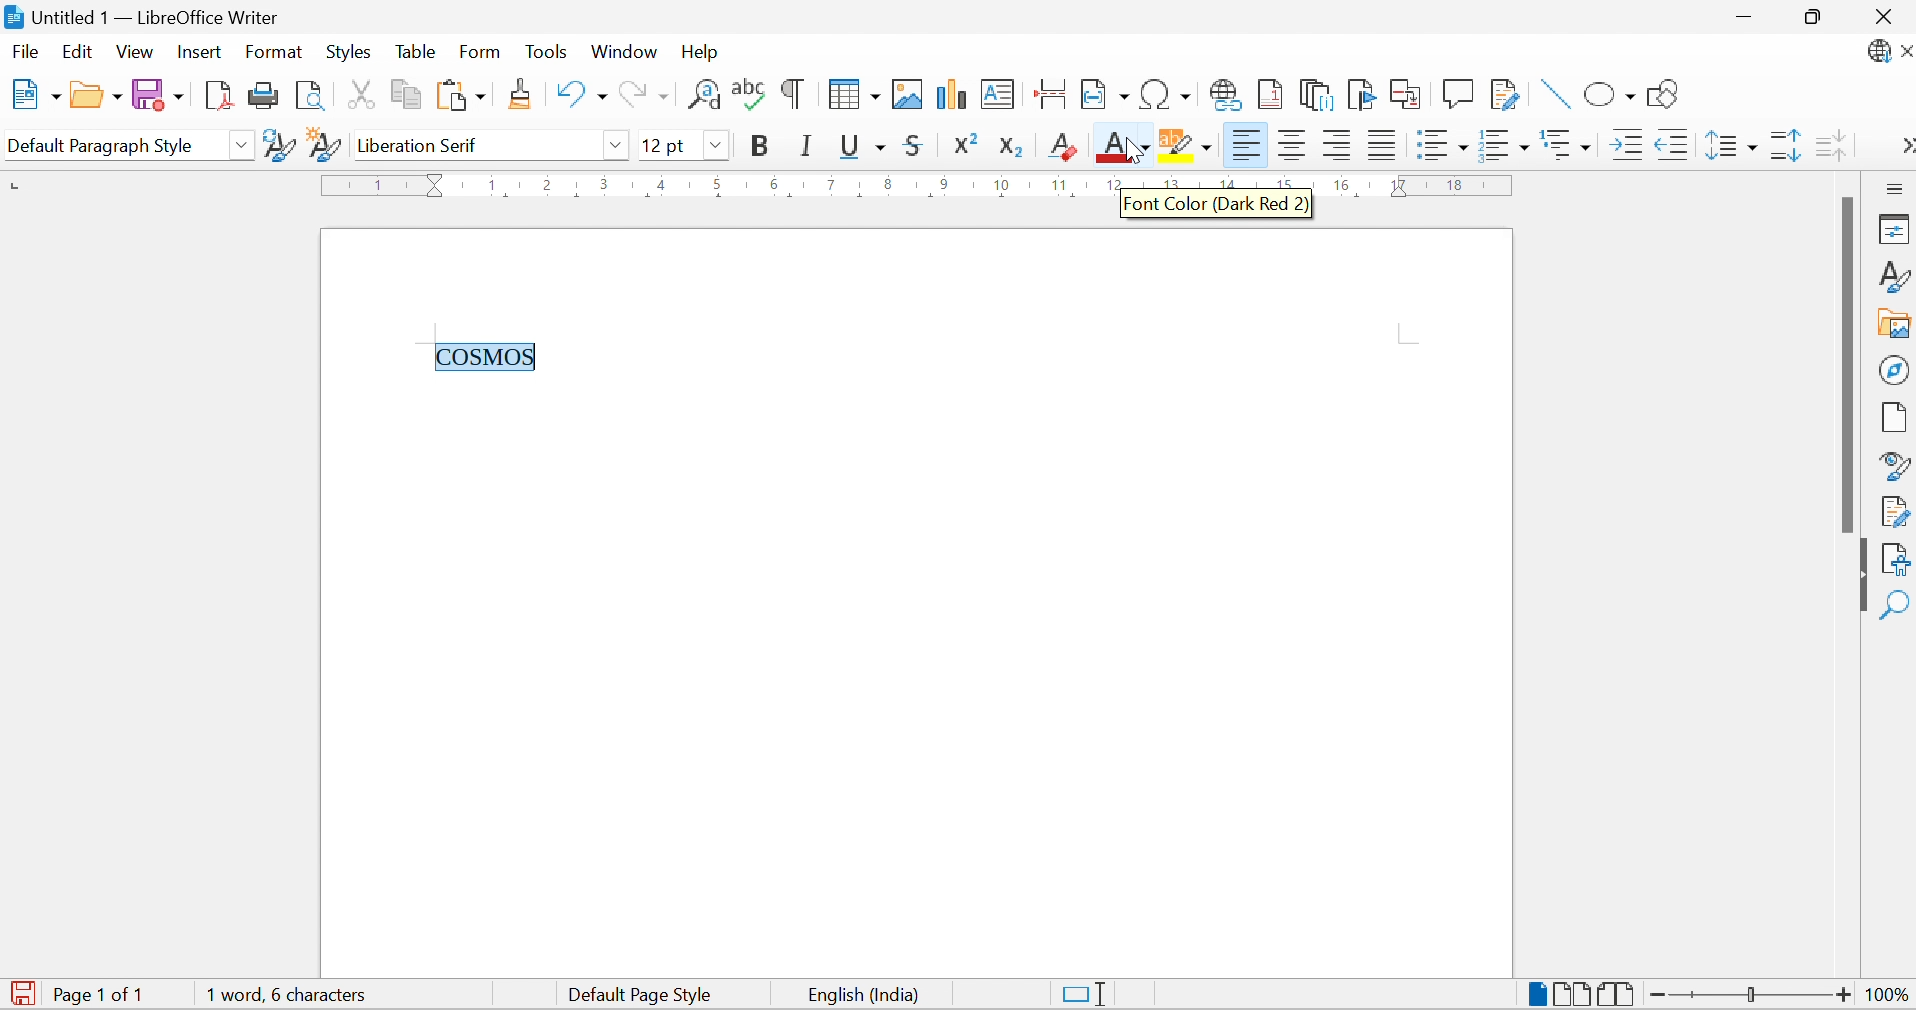  Describe the element at coordinates (1882, 15) in the screenshot. I see `Close` at that location.